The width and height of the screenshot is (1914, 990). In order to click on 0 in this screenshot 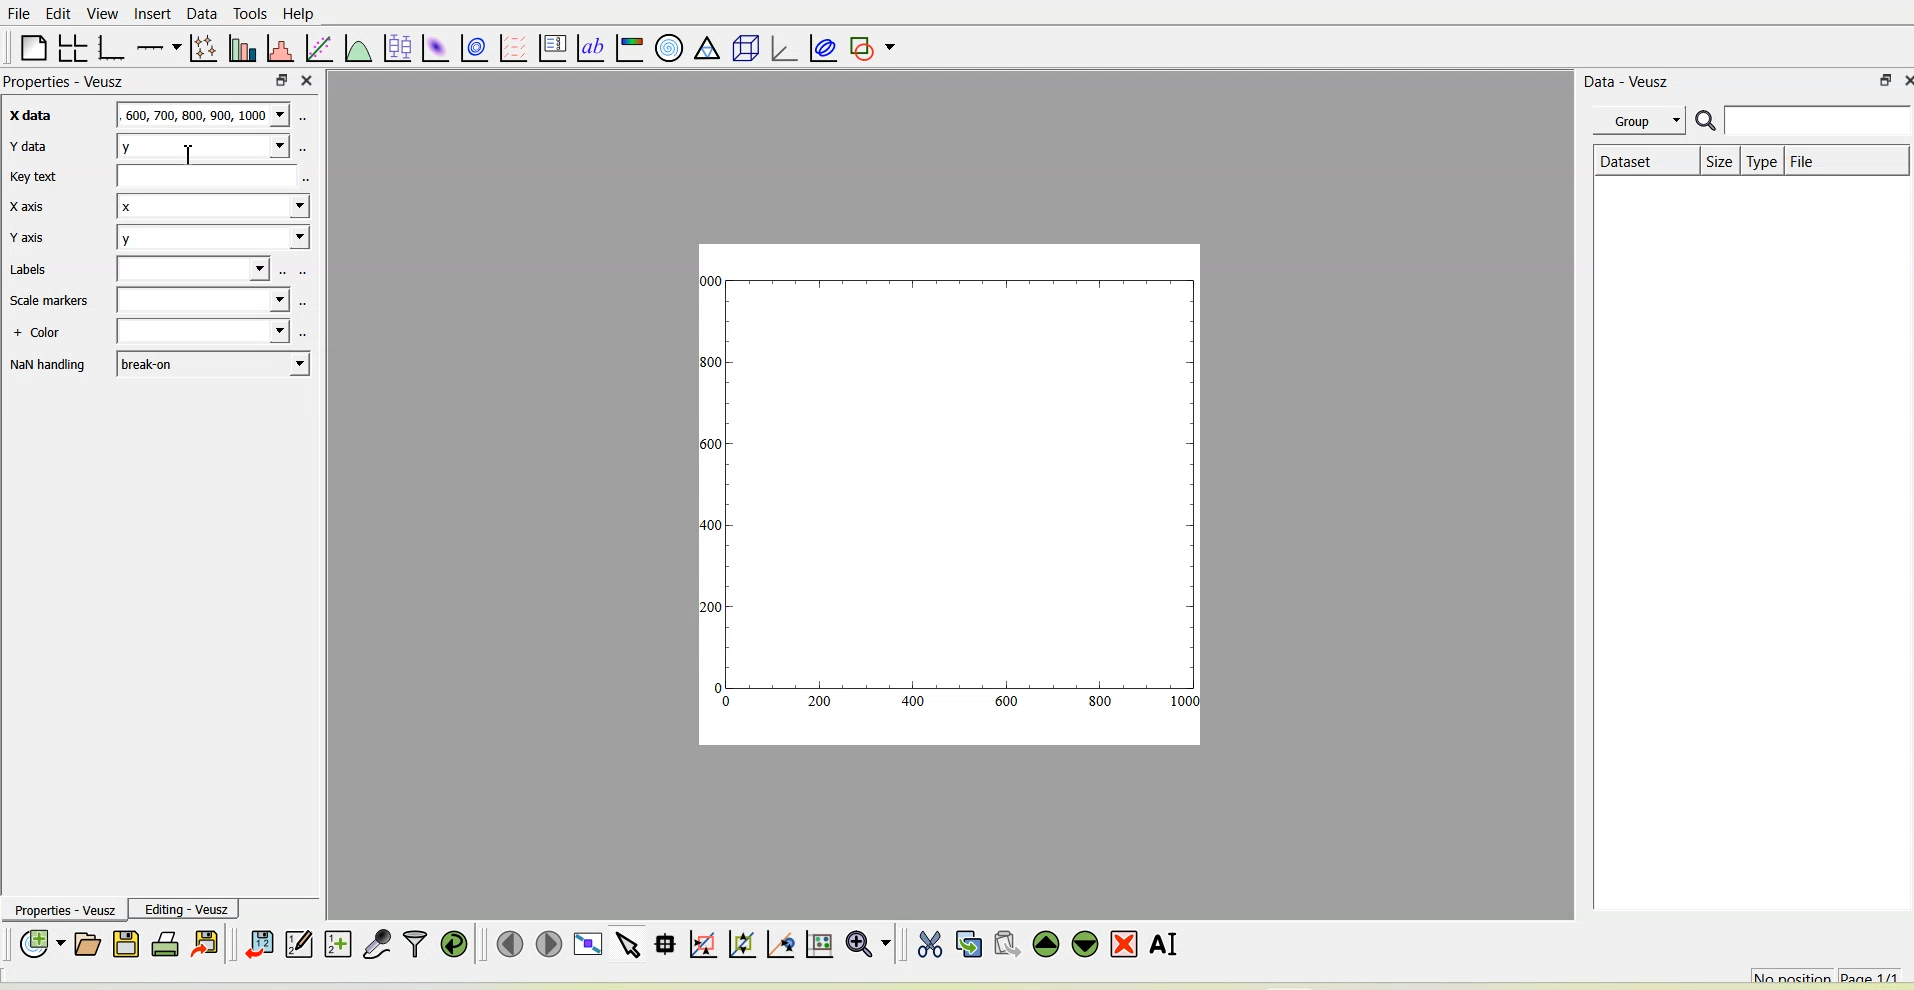, I will do `click(729, 705)`.